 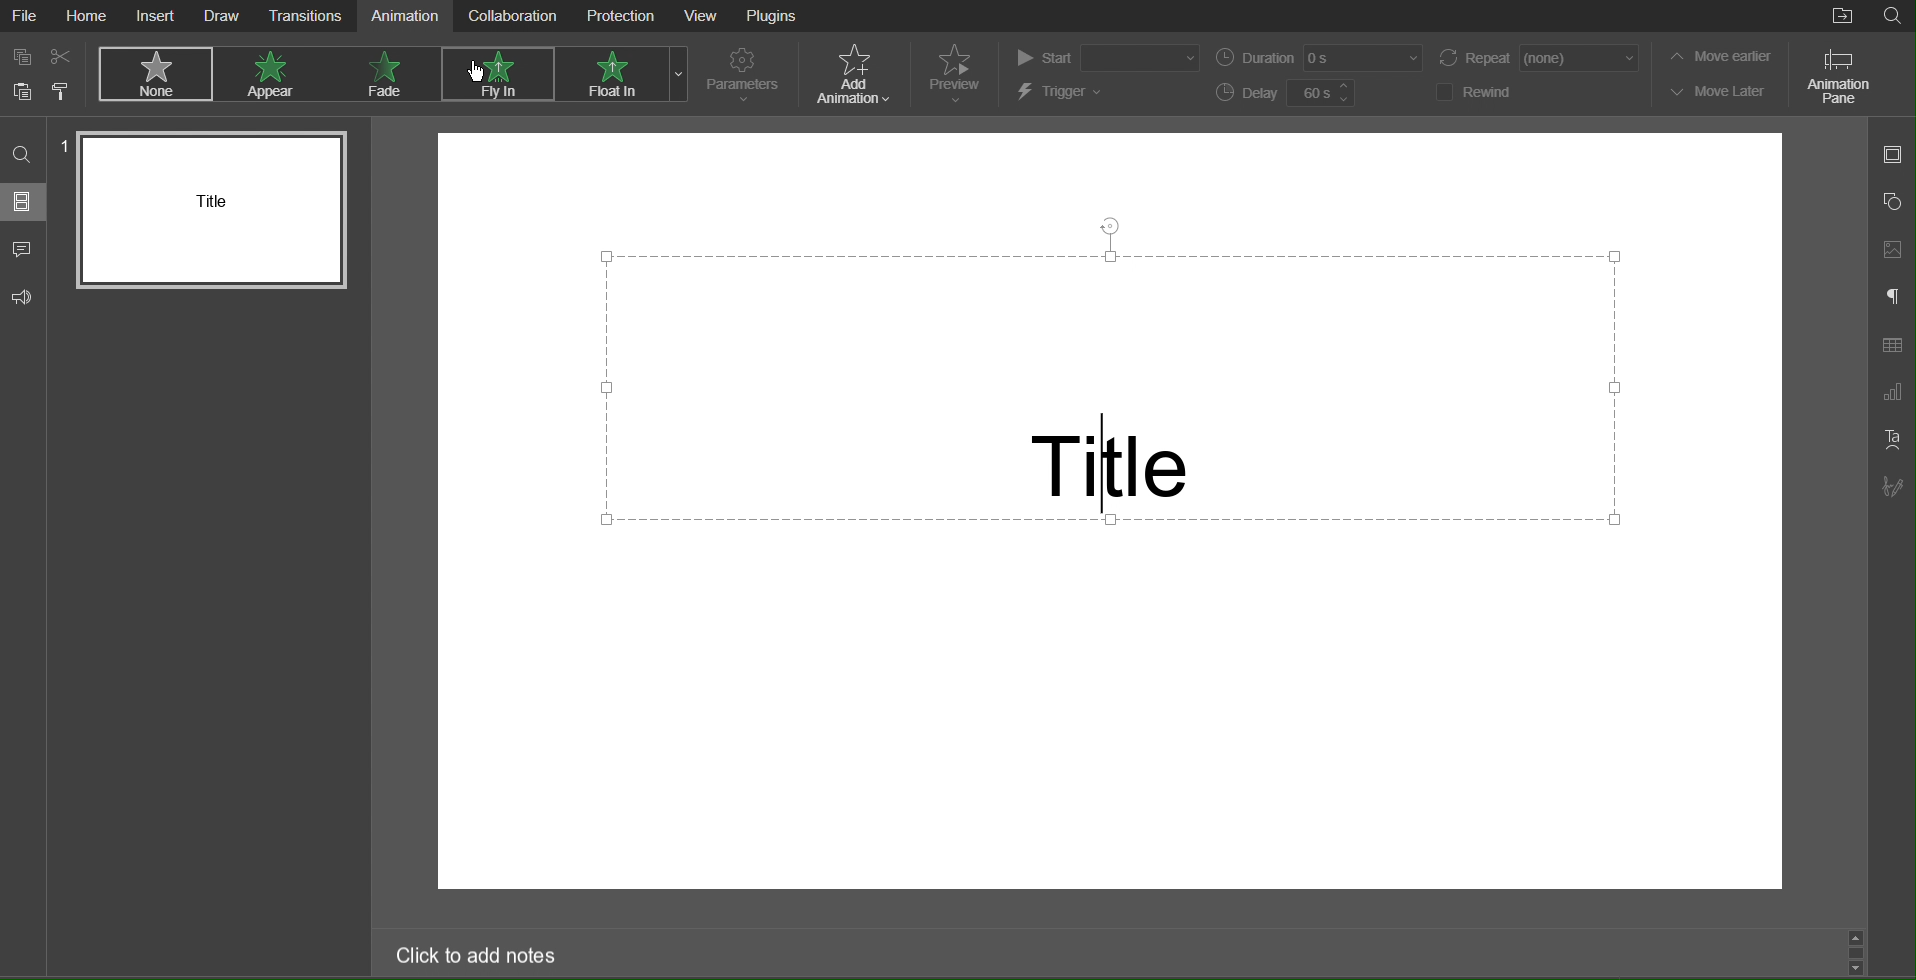 What do you see at coordinates (1534, 57) in the screenshot?
I see `Repeat` at bounding box center [1534, 57].